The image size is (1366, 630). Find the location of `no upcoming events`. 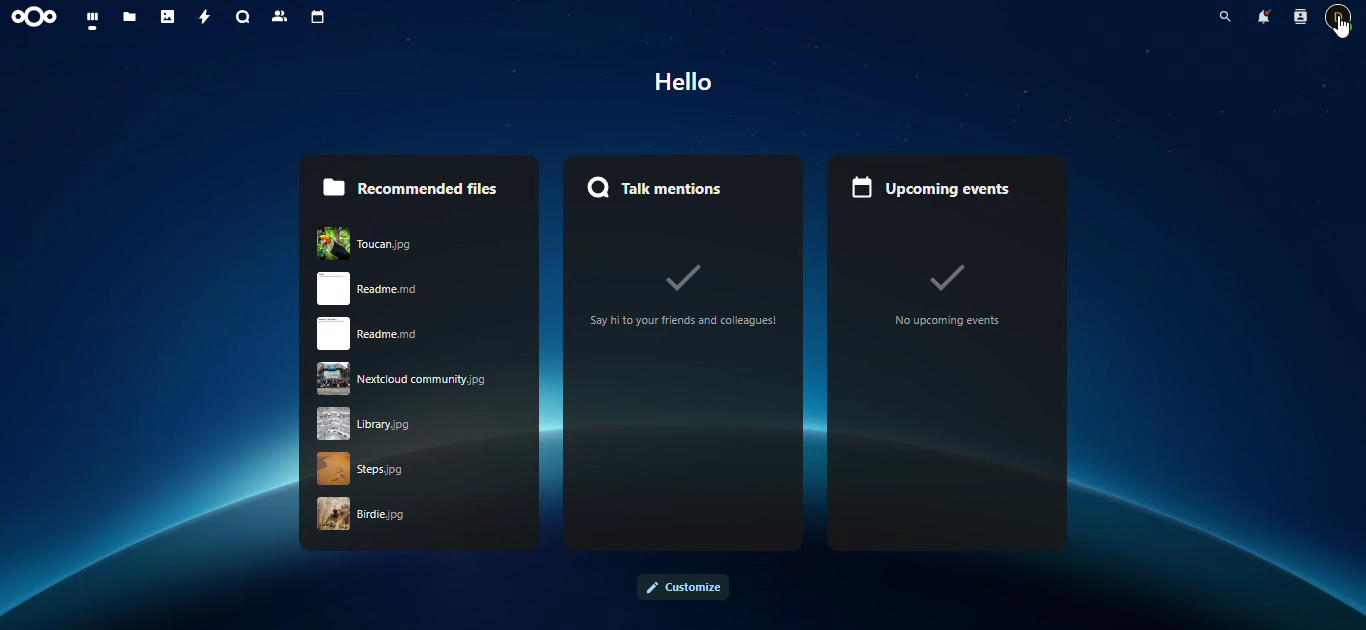

no upcoming events is located at coordinates (966, 292).